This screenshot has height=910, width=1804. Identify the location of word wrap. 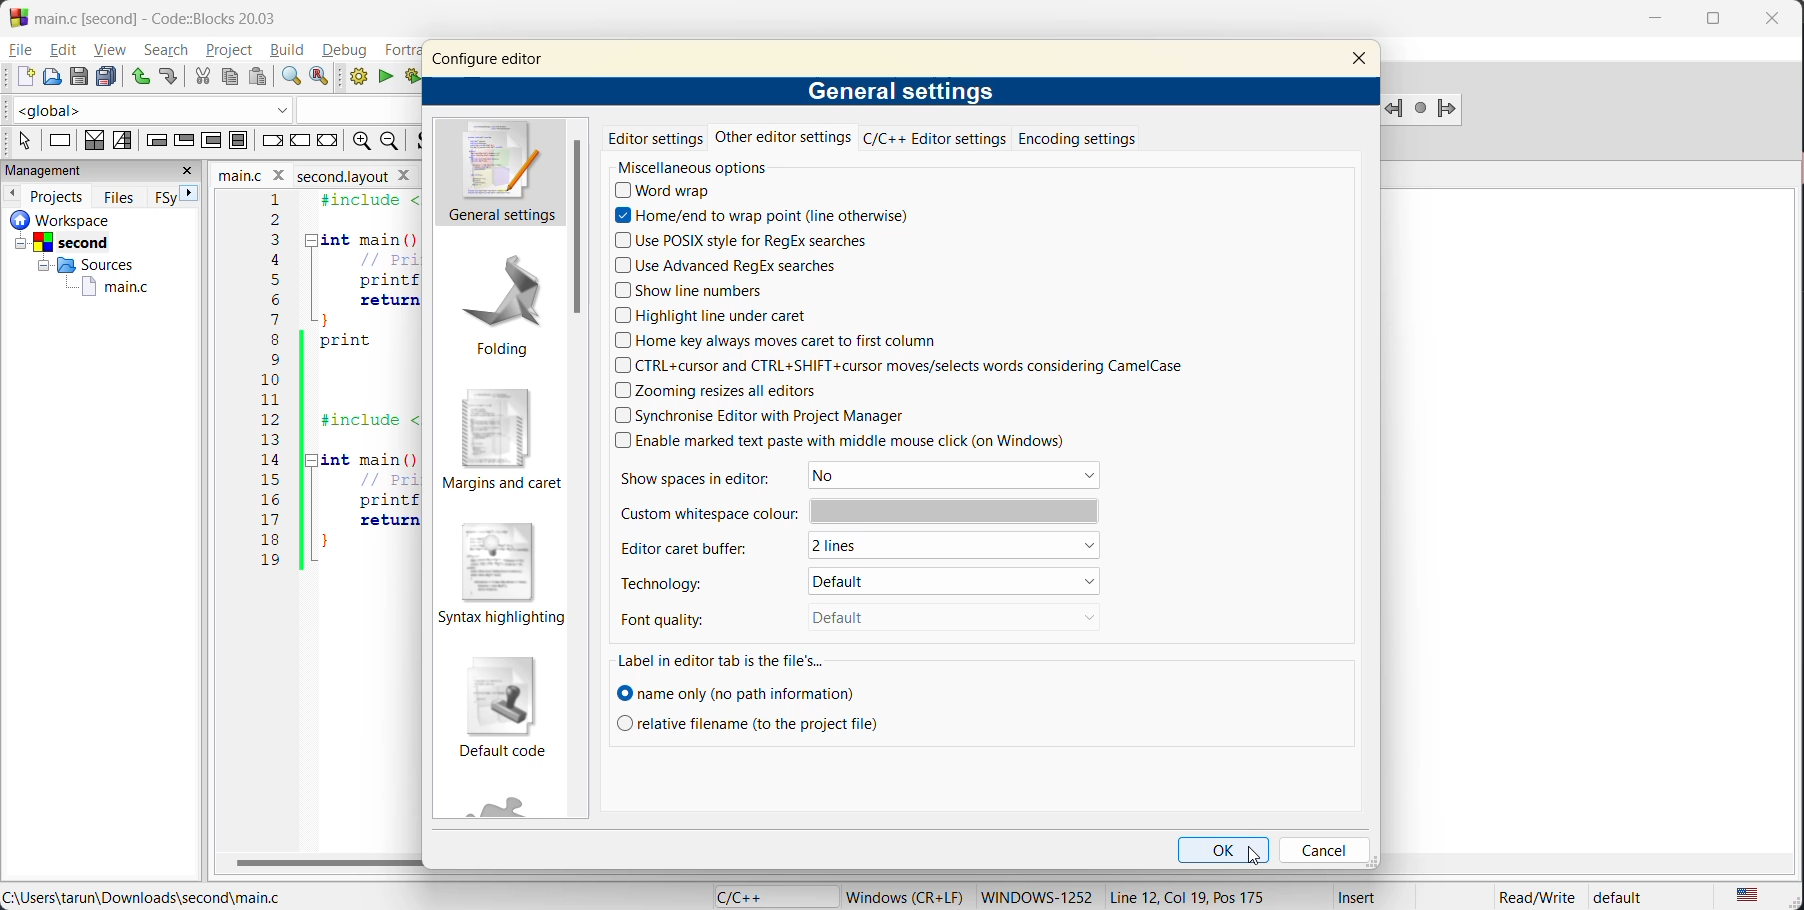
(671, 192).